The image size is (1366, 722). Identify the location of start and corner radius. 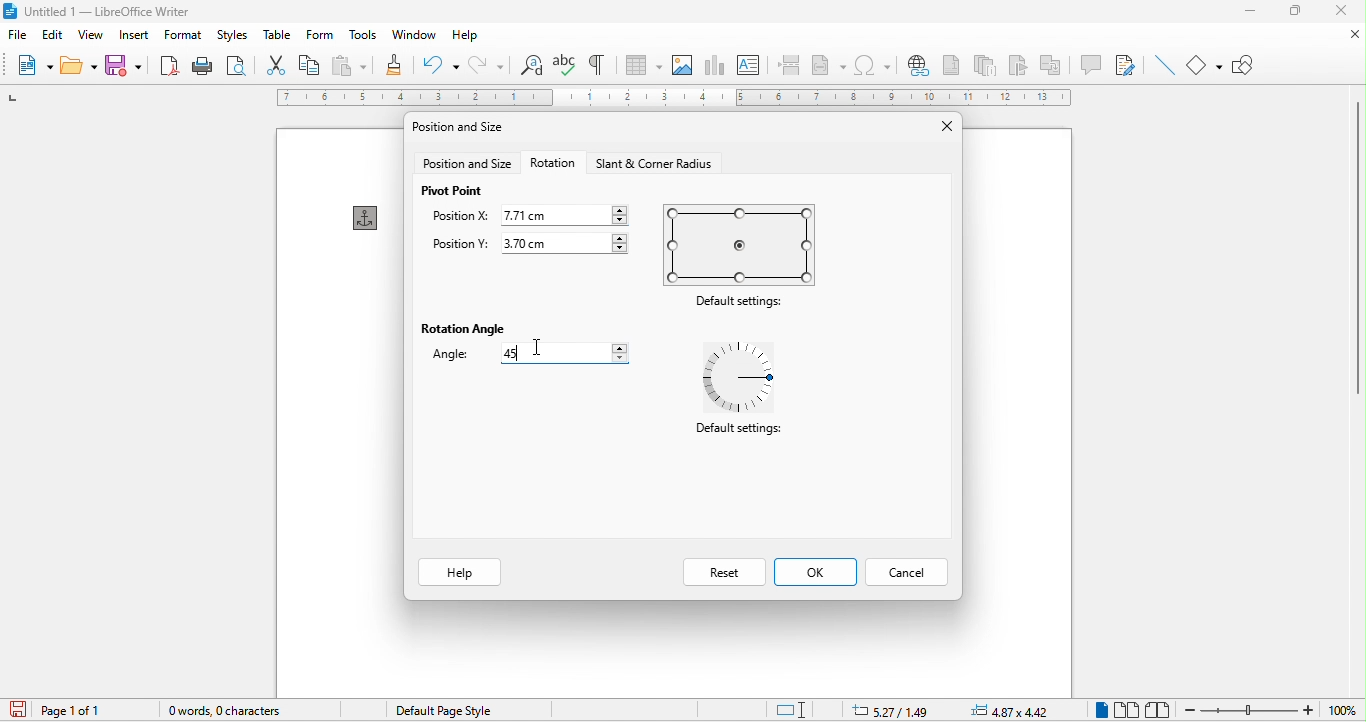
(657, 160).